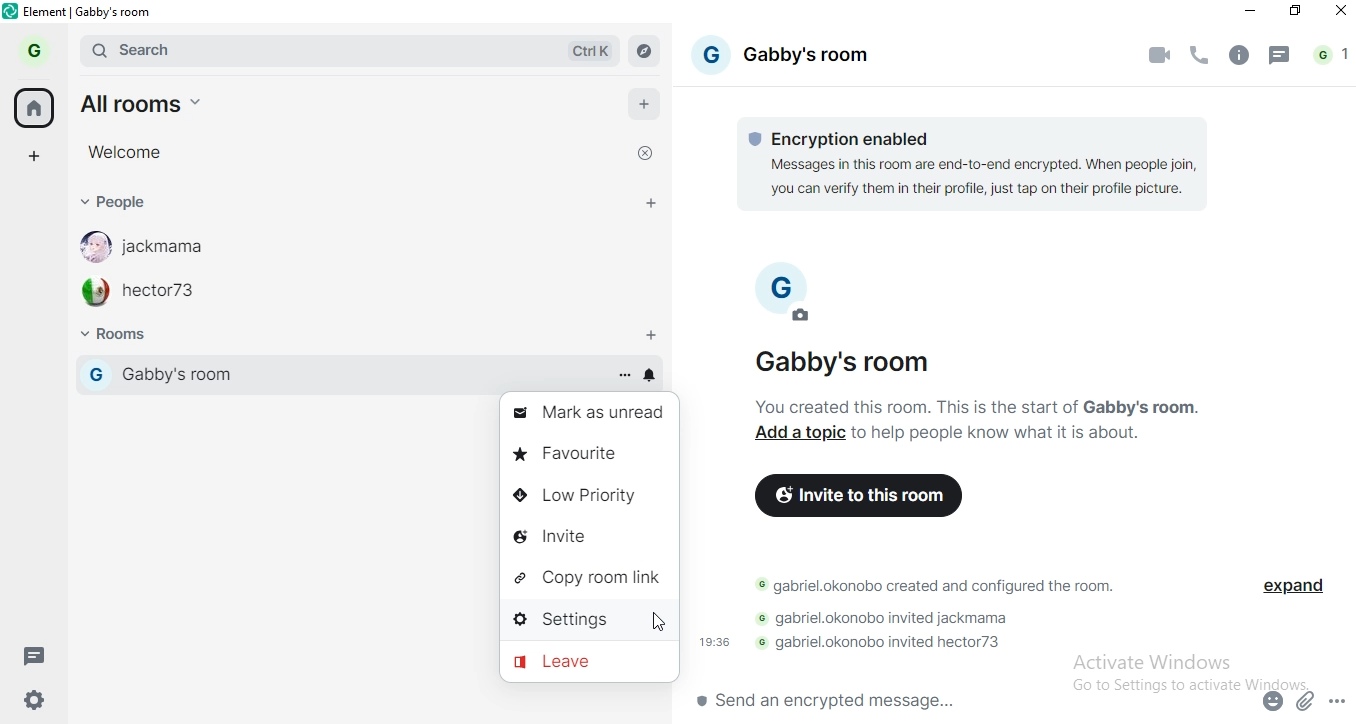  What do you see at coordinates (591, 578) in the screenshot?
I see `copy room link` at bounding box center [591, 578].